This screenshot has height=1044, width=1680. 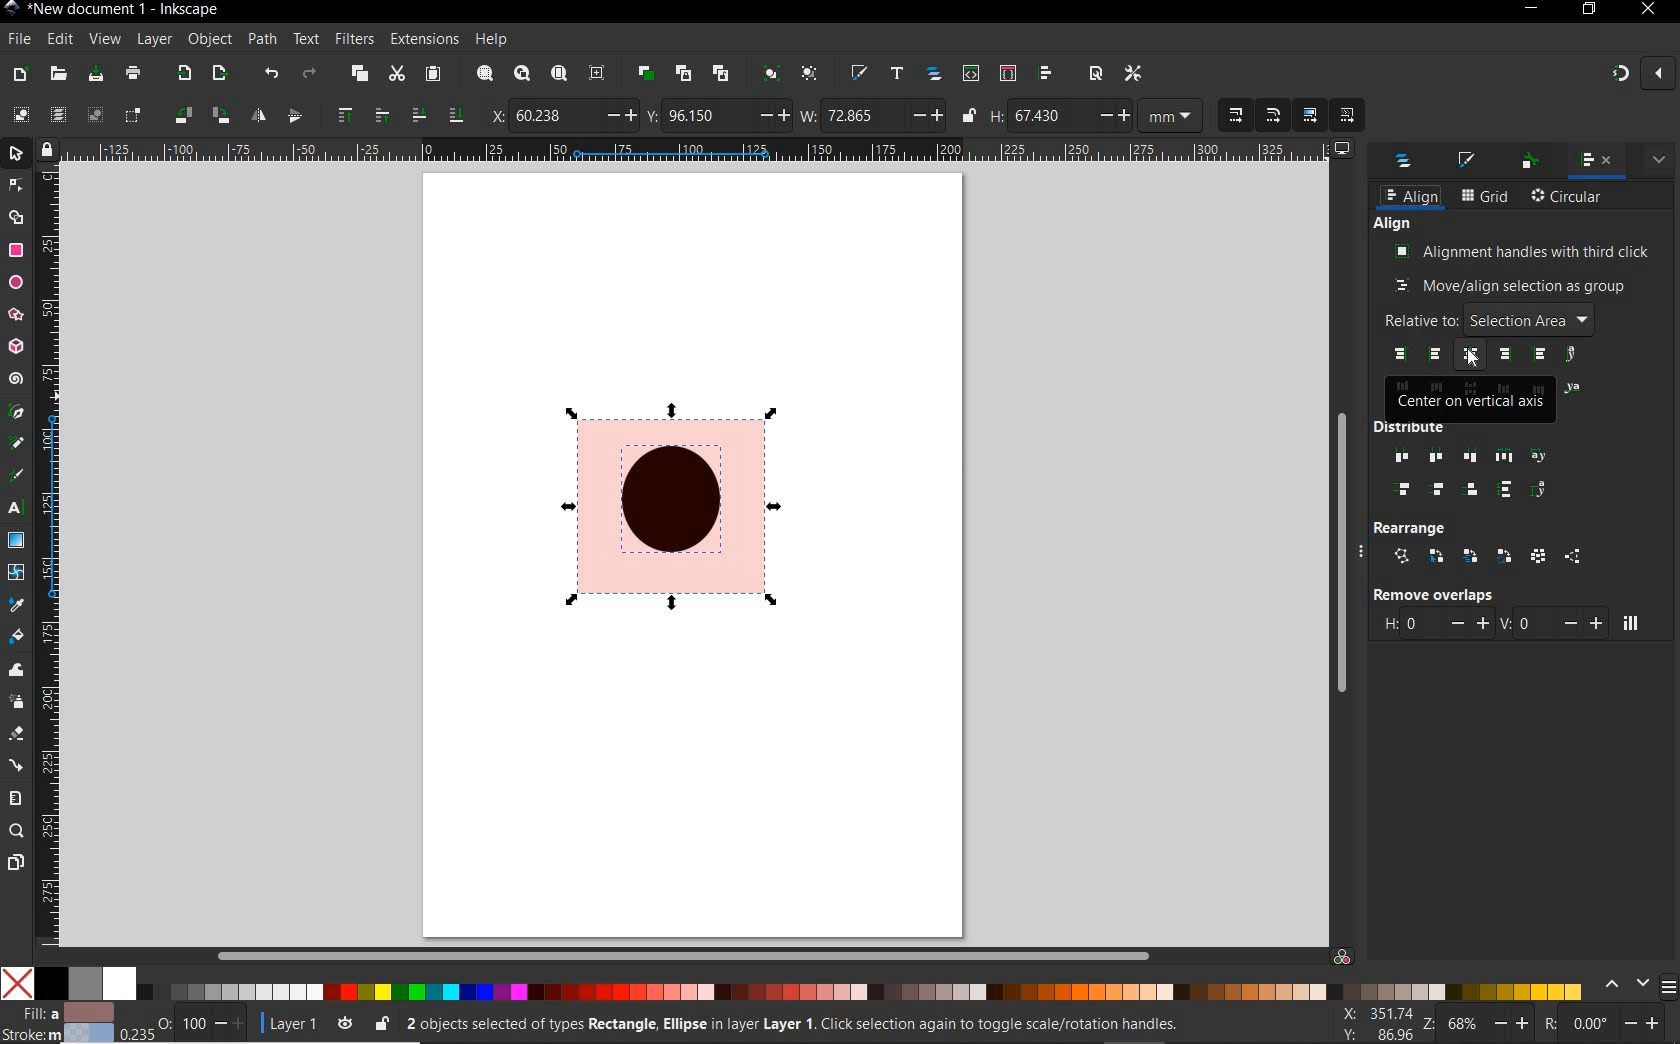 What do you see at coordinates (49, 554) in the screenshot?
I see `ruler` at bounding box center [49, 554].